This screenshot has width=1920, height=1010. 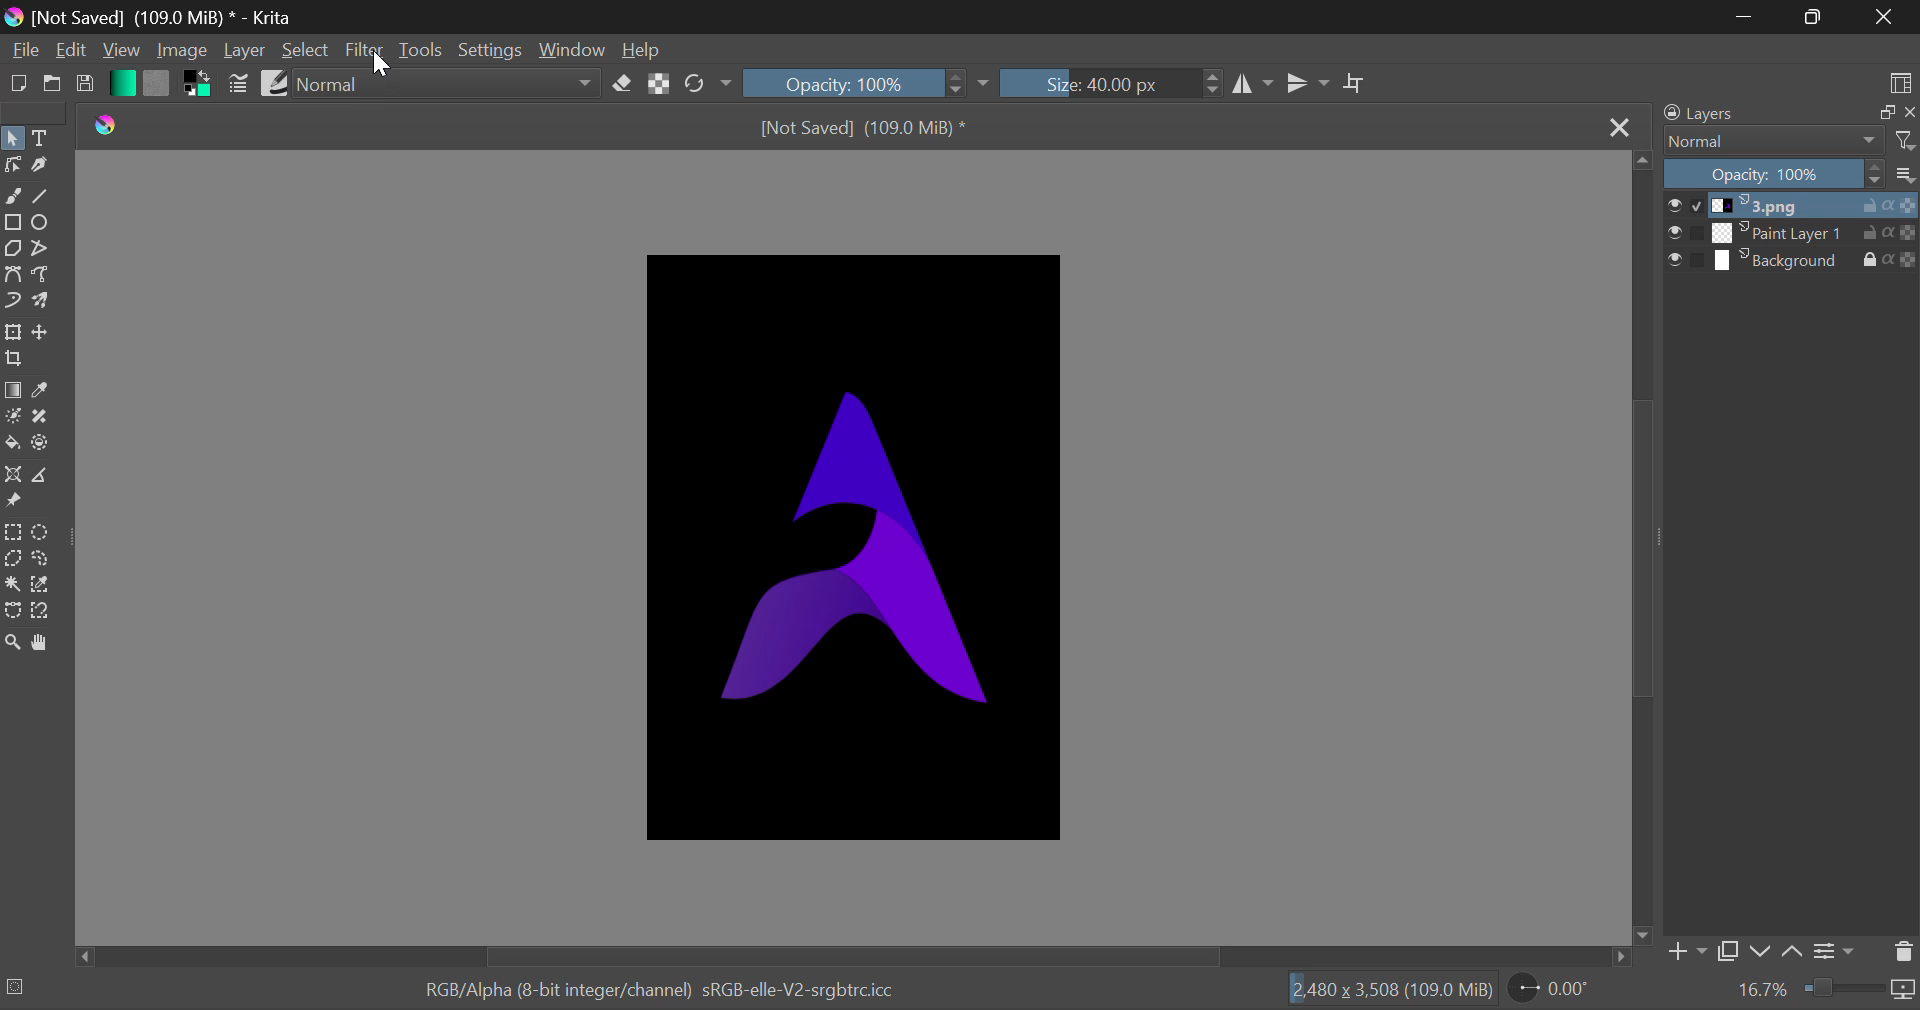 What do you see at coordinates (42, 249) in the screenshot?
I see `Polyline` at bounding box center [42, 249].